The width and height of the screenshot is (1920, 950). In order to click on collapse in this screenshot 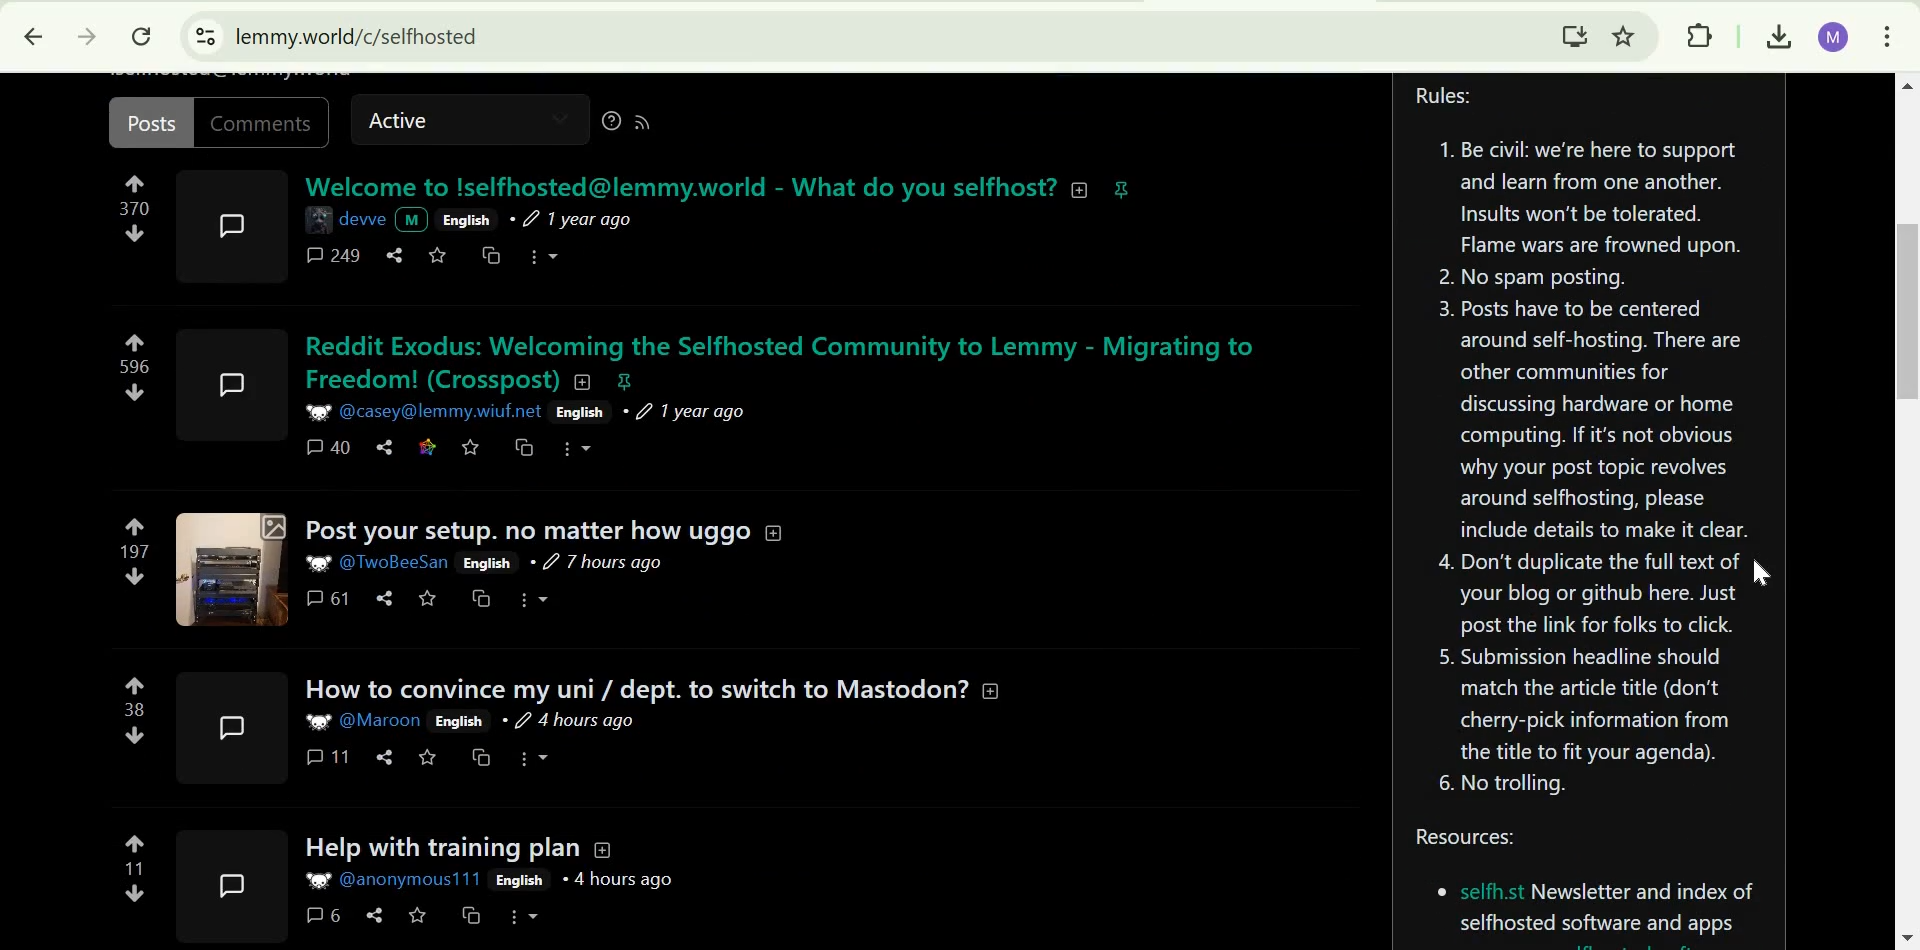, I will do `click(773, 530)`.